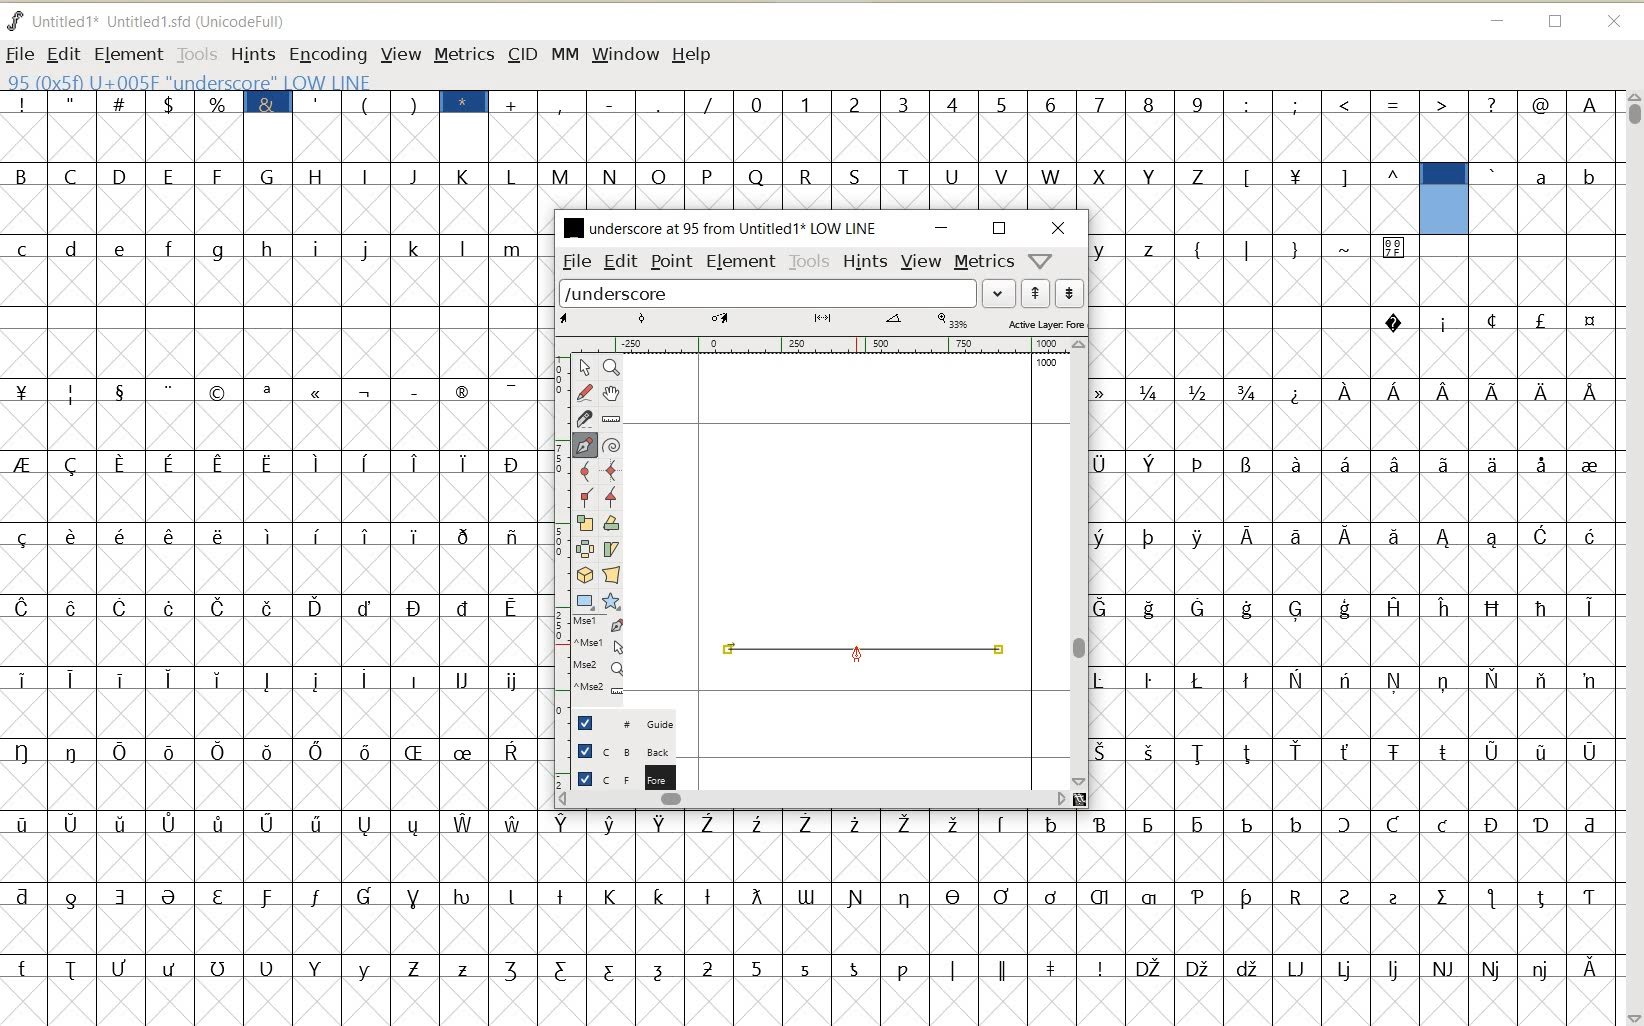  Describe the element at coordinates (617, 776) in the screenshot. I see `FOREGROUND` at that location.